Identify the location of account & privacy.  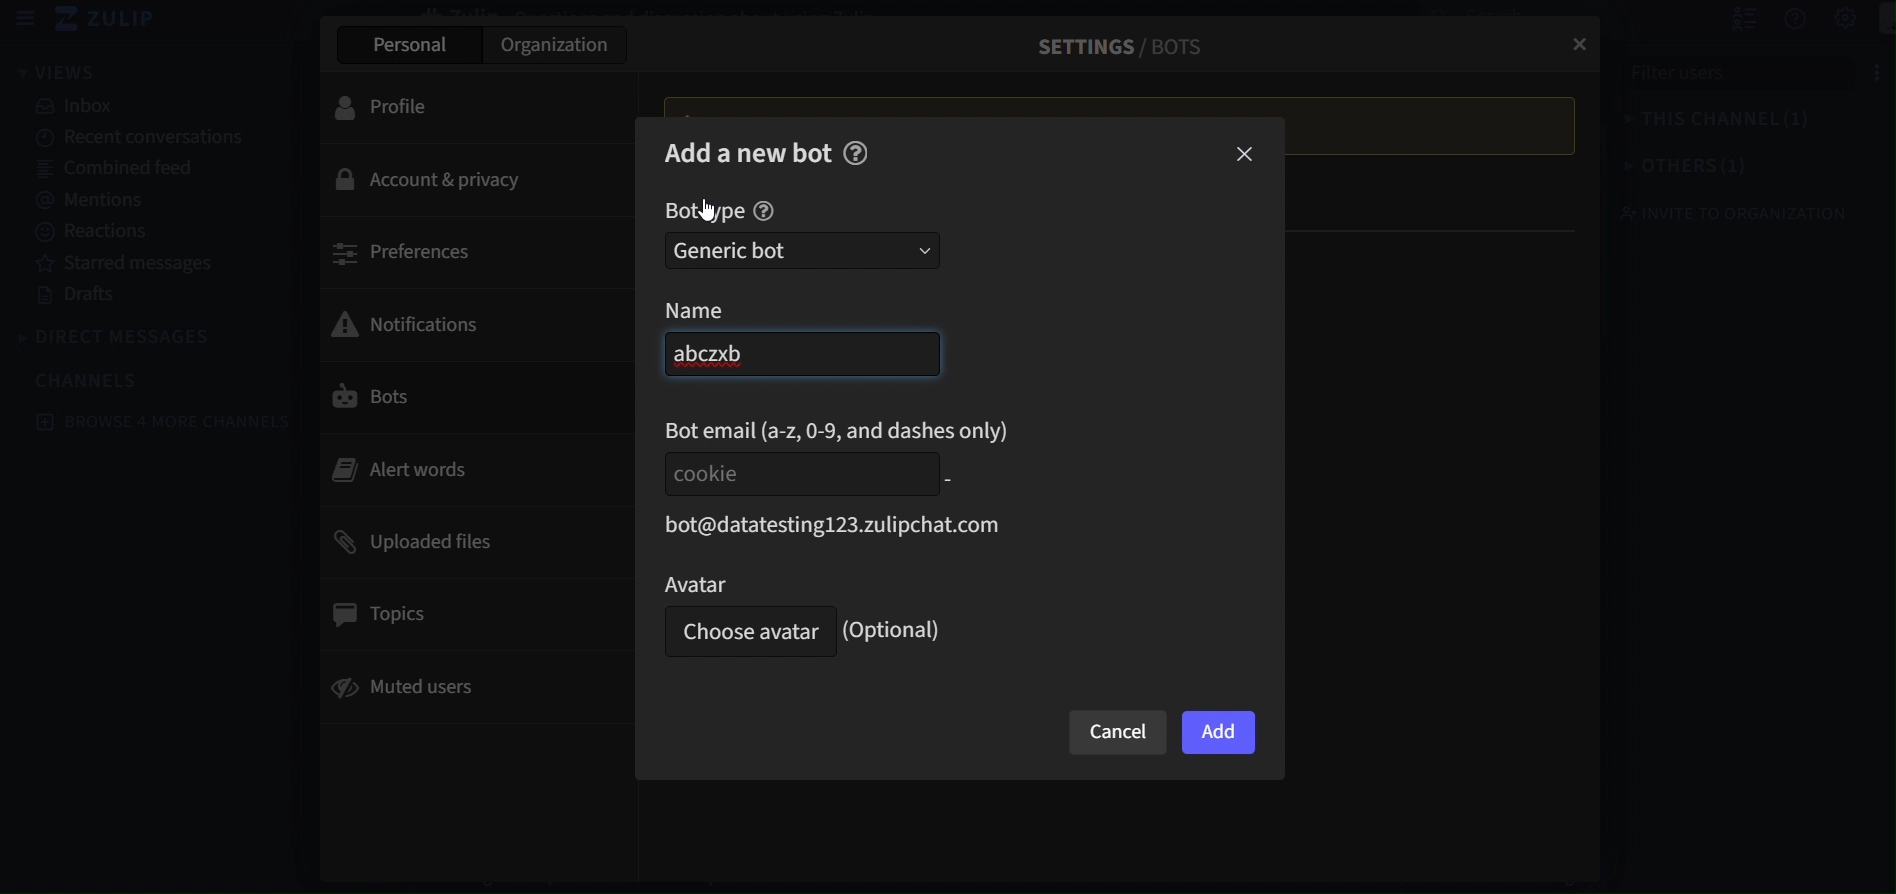
(473, 181).